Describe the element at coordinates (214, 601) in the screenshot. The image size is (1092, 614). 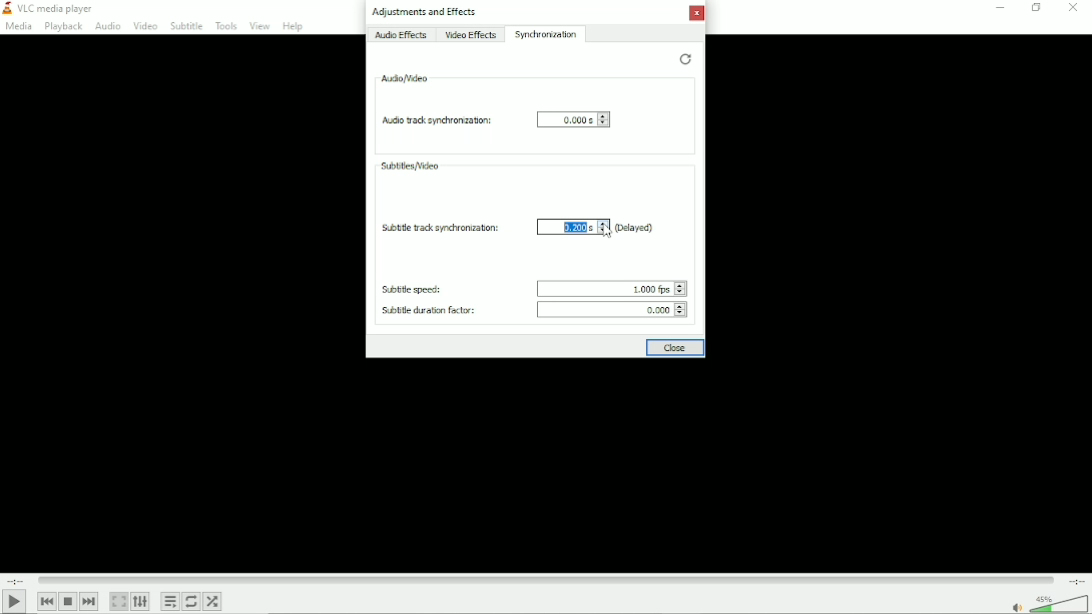
I see `random` at that location.